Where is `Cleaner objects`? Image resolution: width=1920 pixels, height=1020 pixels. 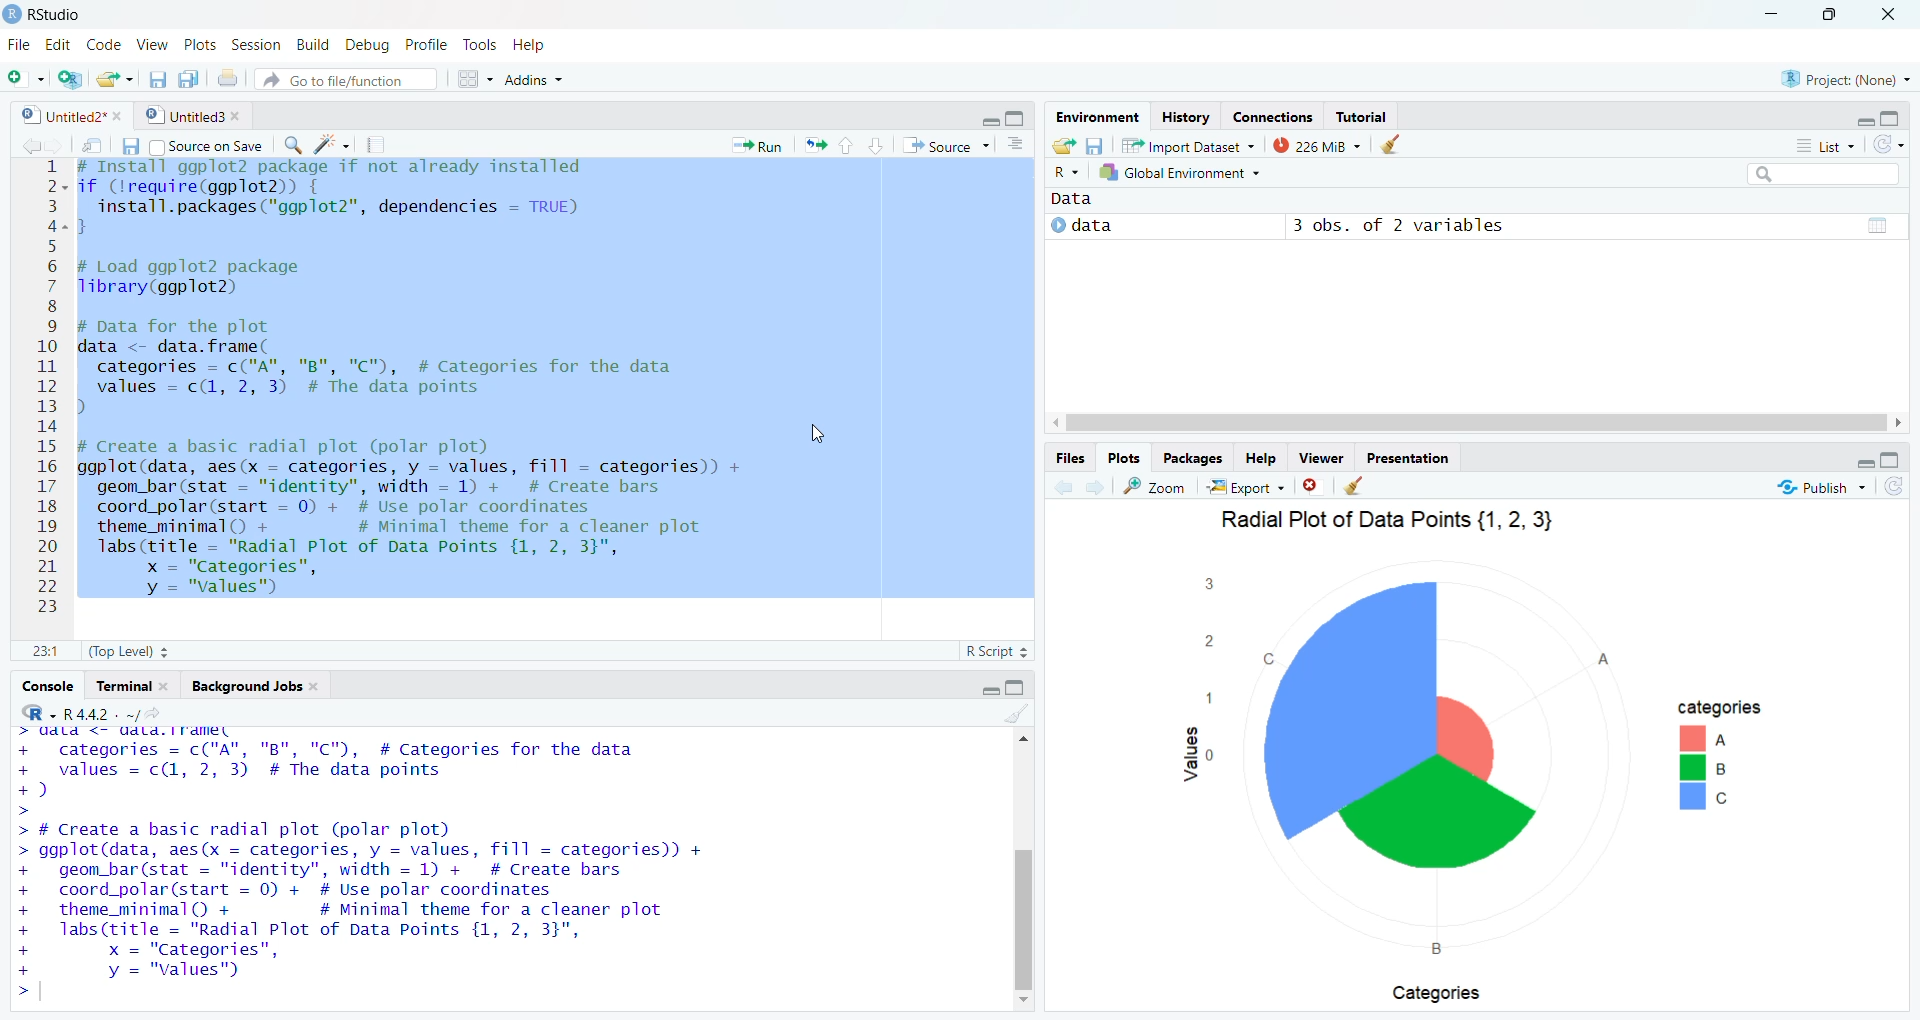
Cleaner objects is located at coordinates (1397, 145).